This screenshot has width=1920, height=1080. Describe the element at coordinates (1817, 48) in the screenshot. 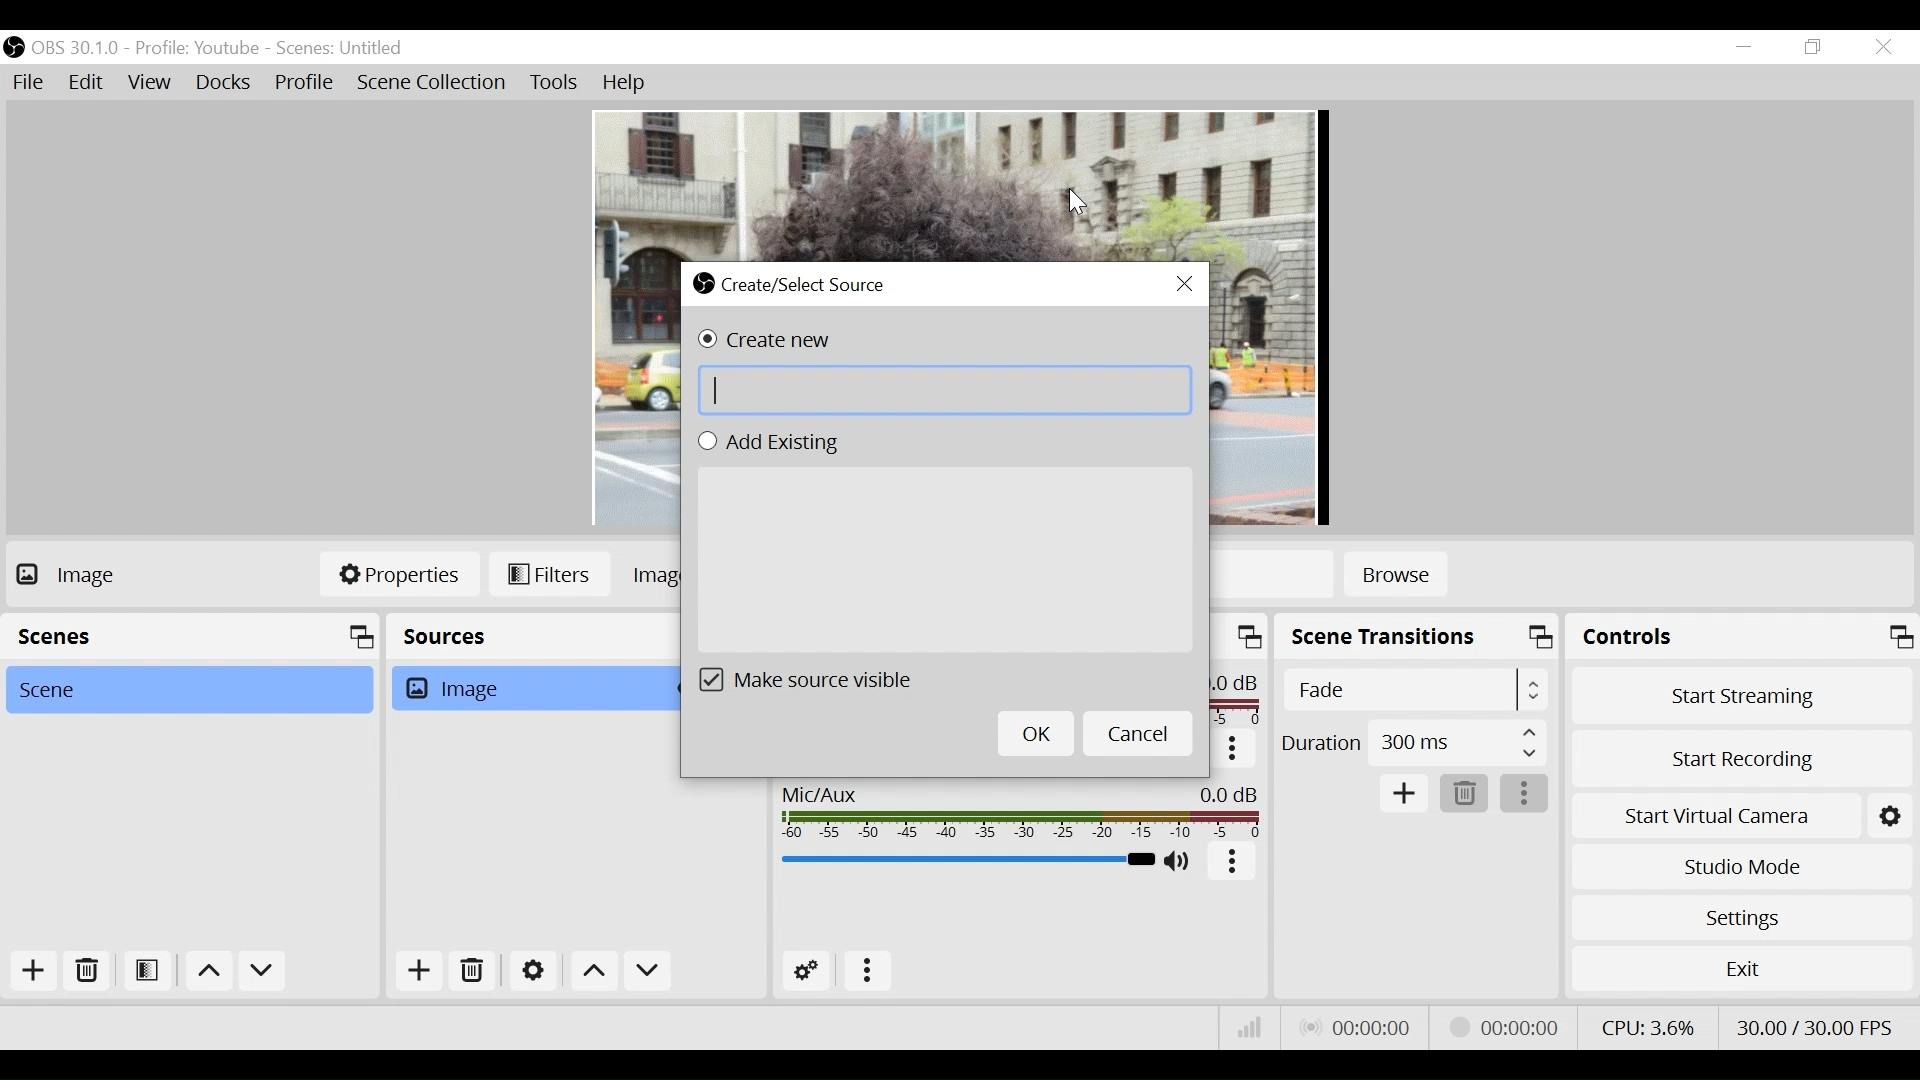

I see `Restore` at that location.